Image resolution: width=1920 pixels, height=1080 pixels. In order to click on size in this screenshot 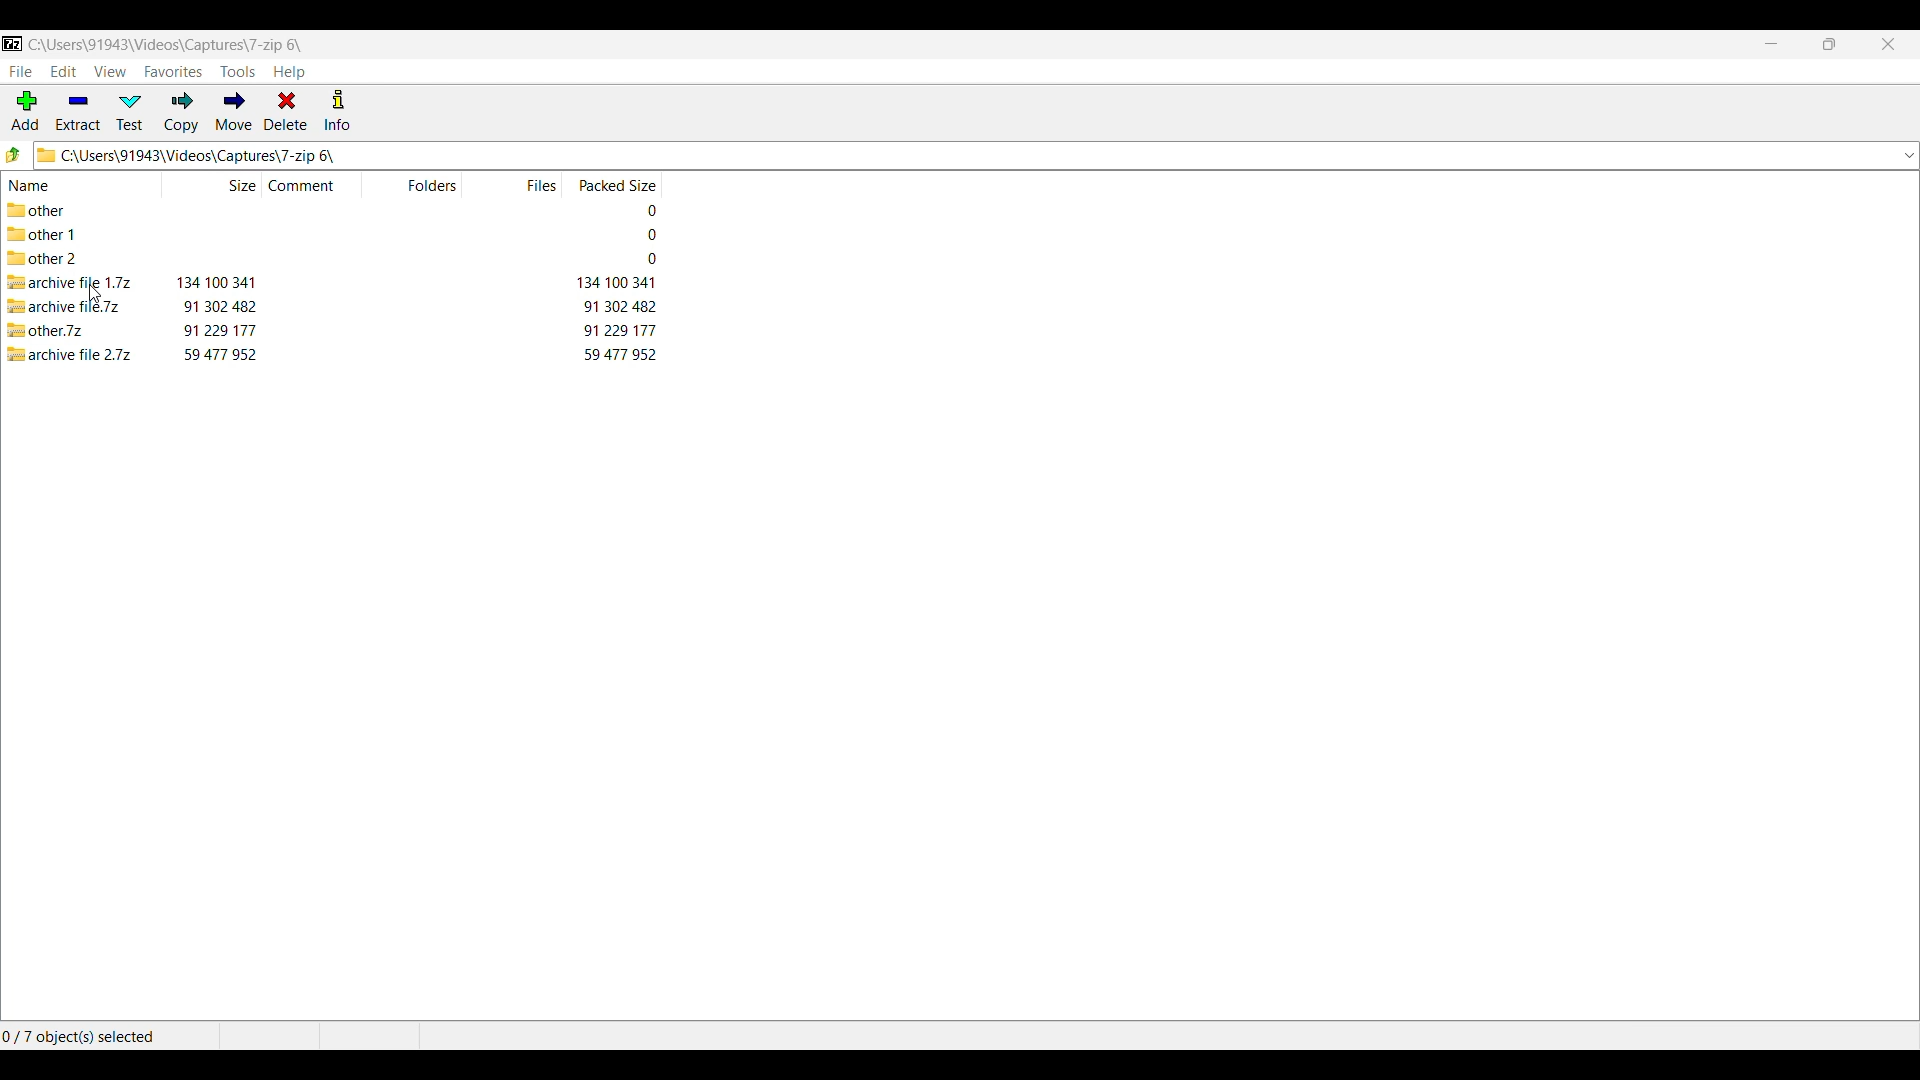, I will do `click(219, 329)`.